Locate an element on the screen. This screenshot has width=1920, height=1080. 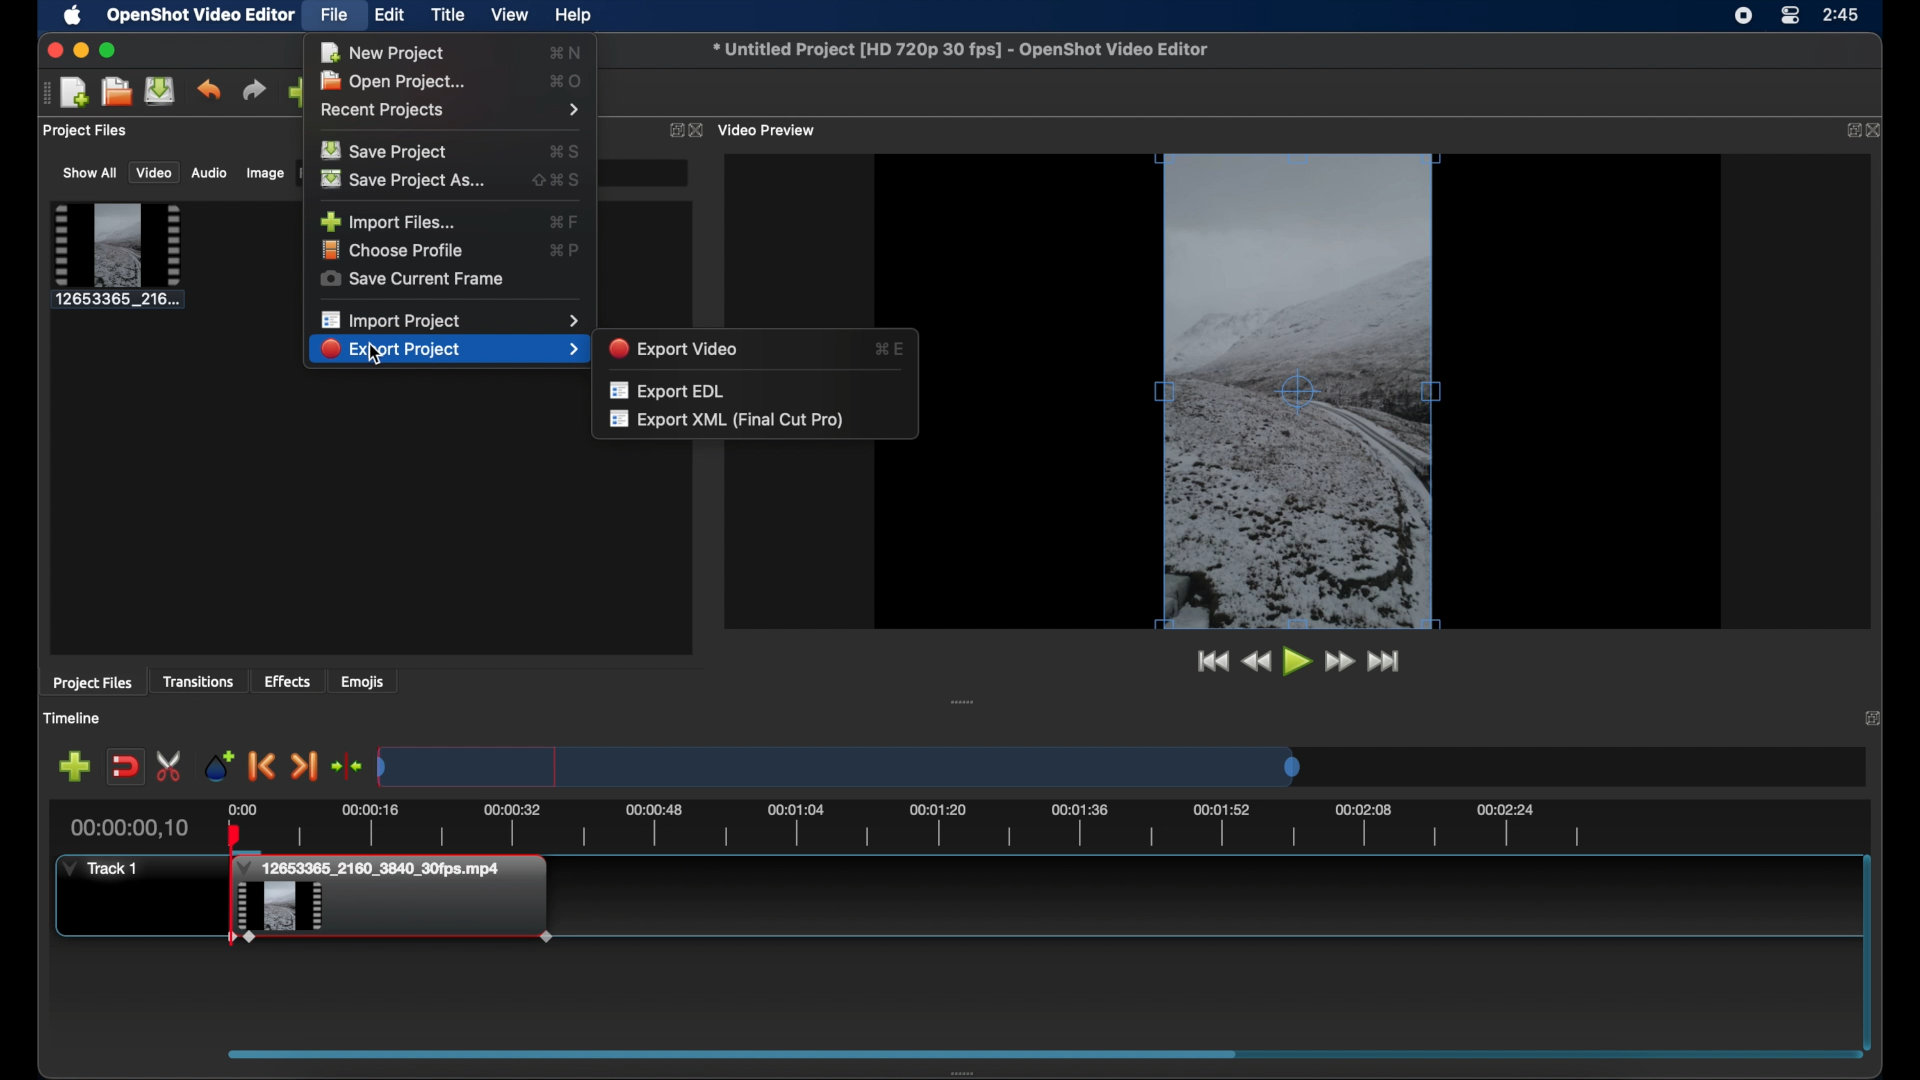
track is located at coordinates (101, 867).